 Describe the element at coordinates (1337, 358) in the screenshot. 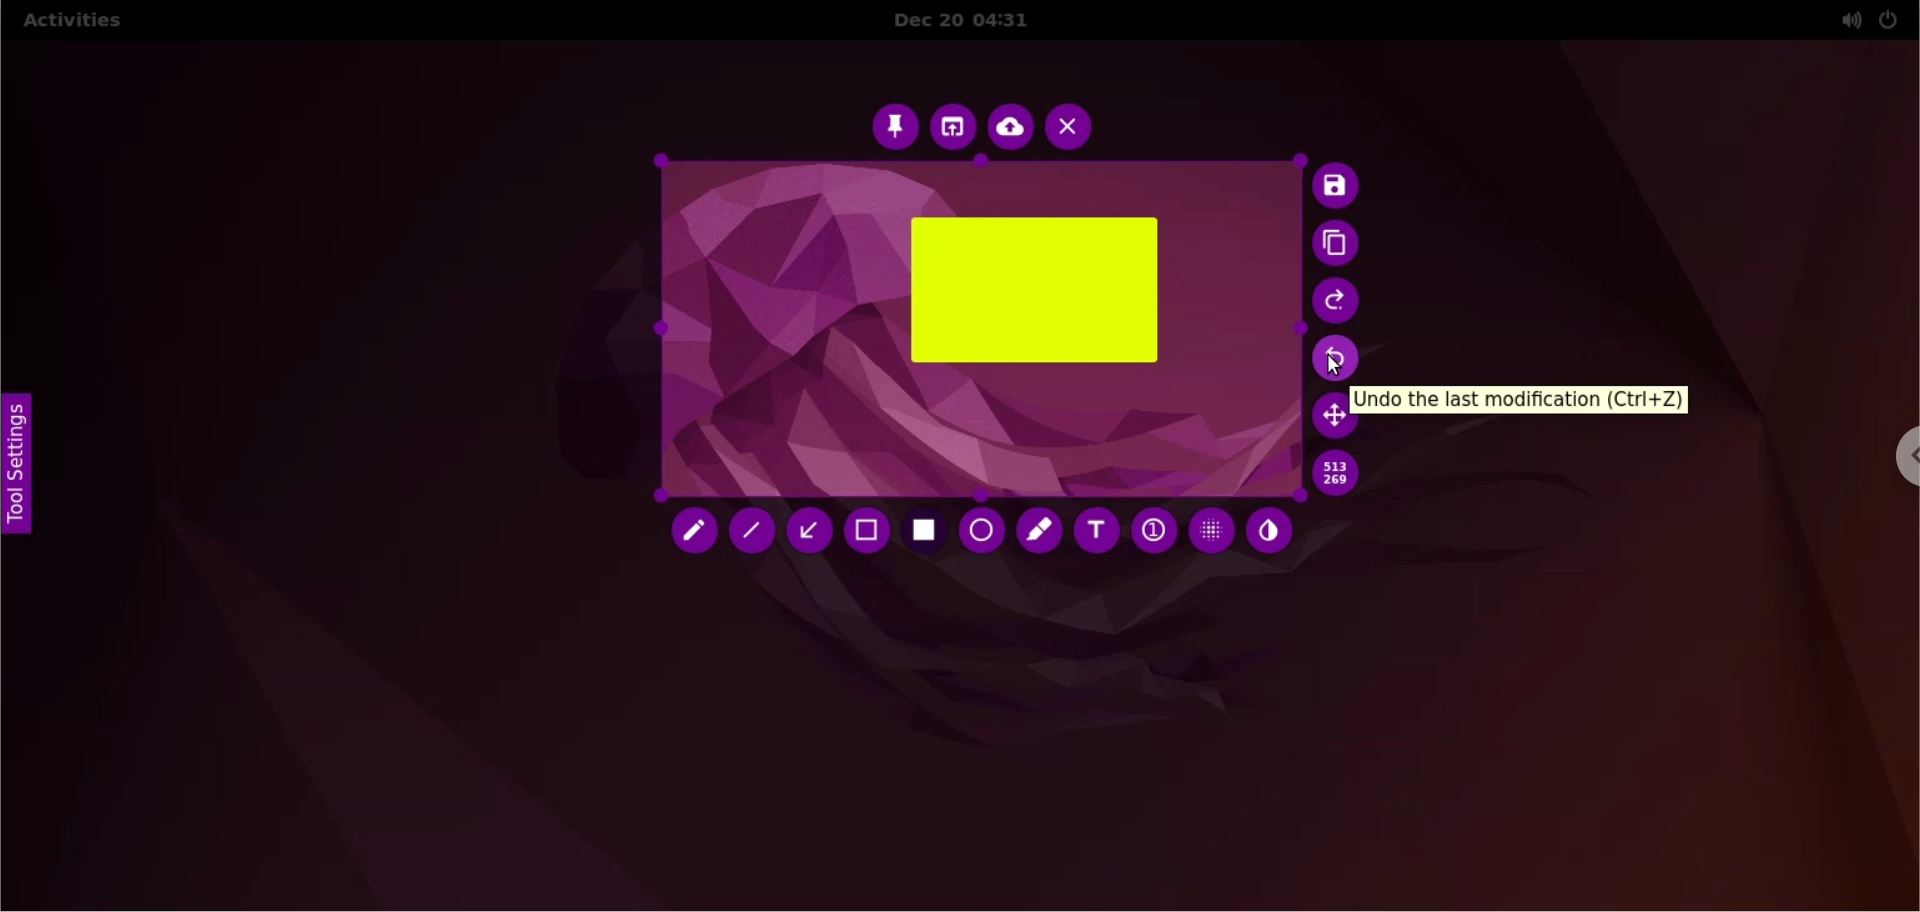

I see `undo` at that location.